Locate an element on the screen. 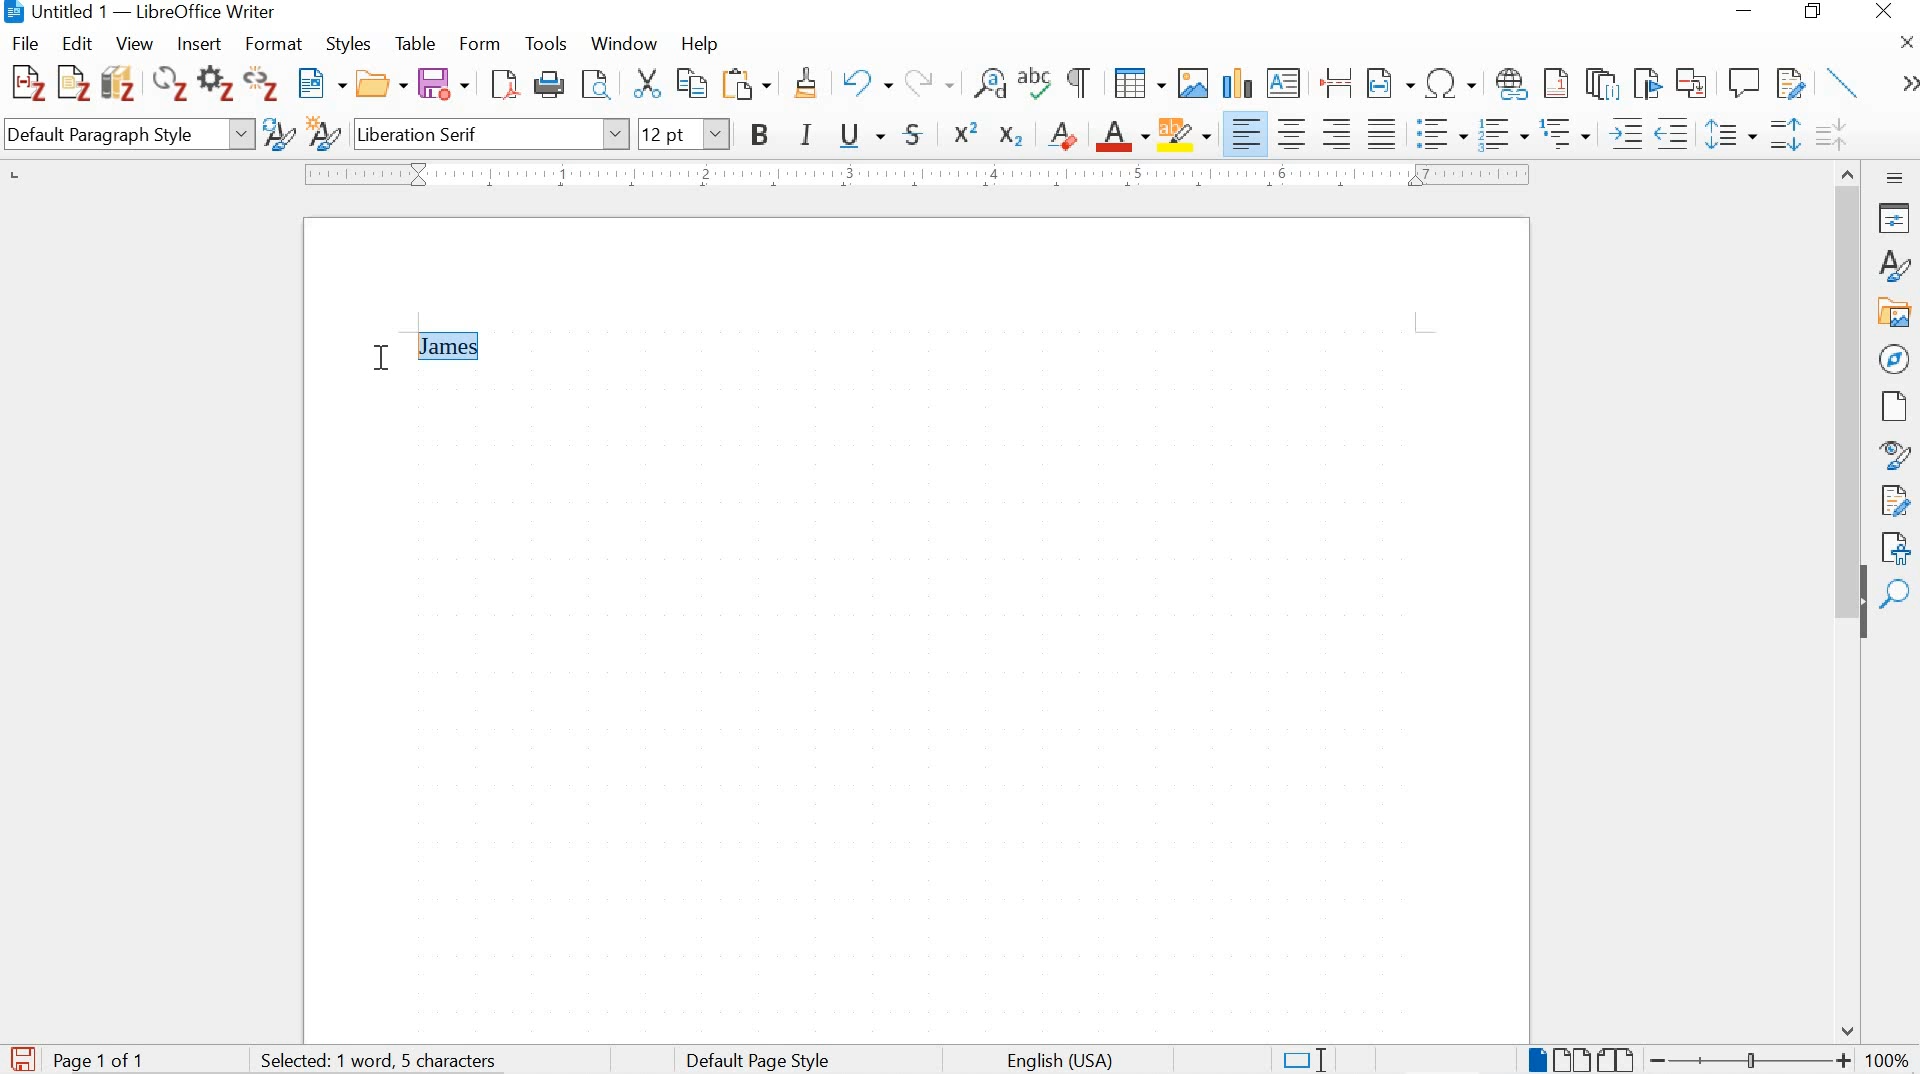  refresh is located at coordinates (167, 86).